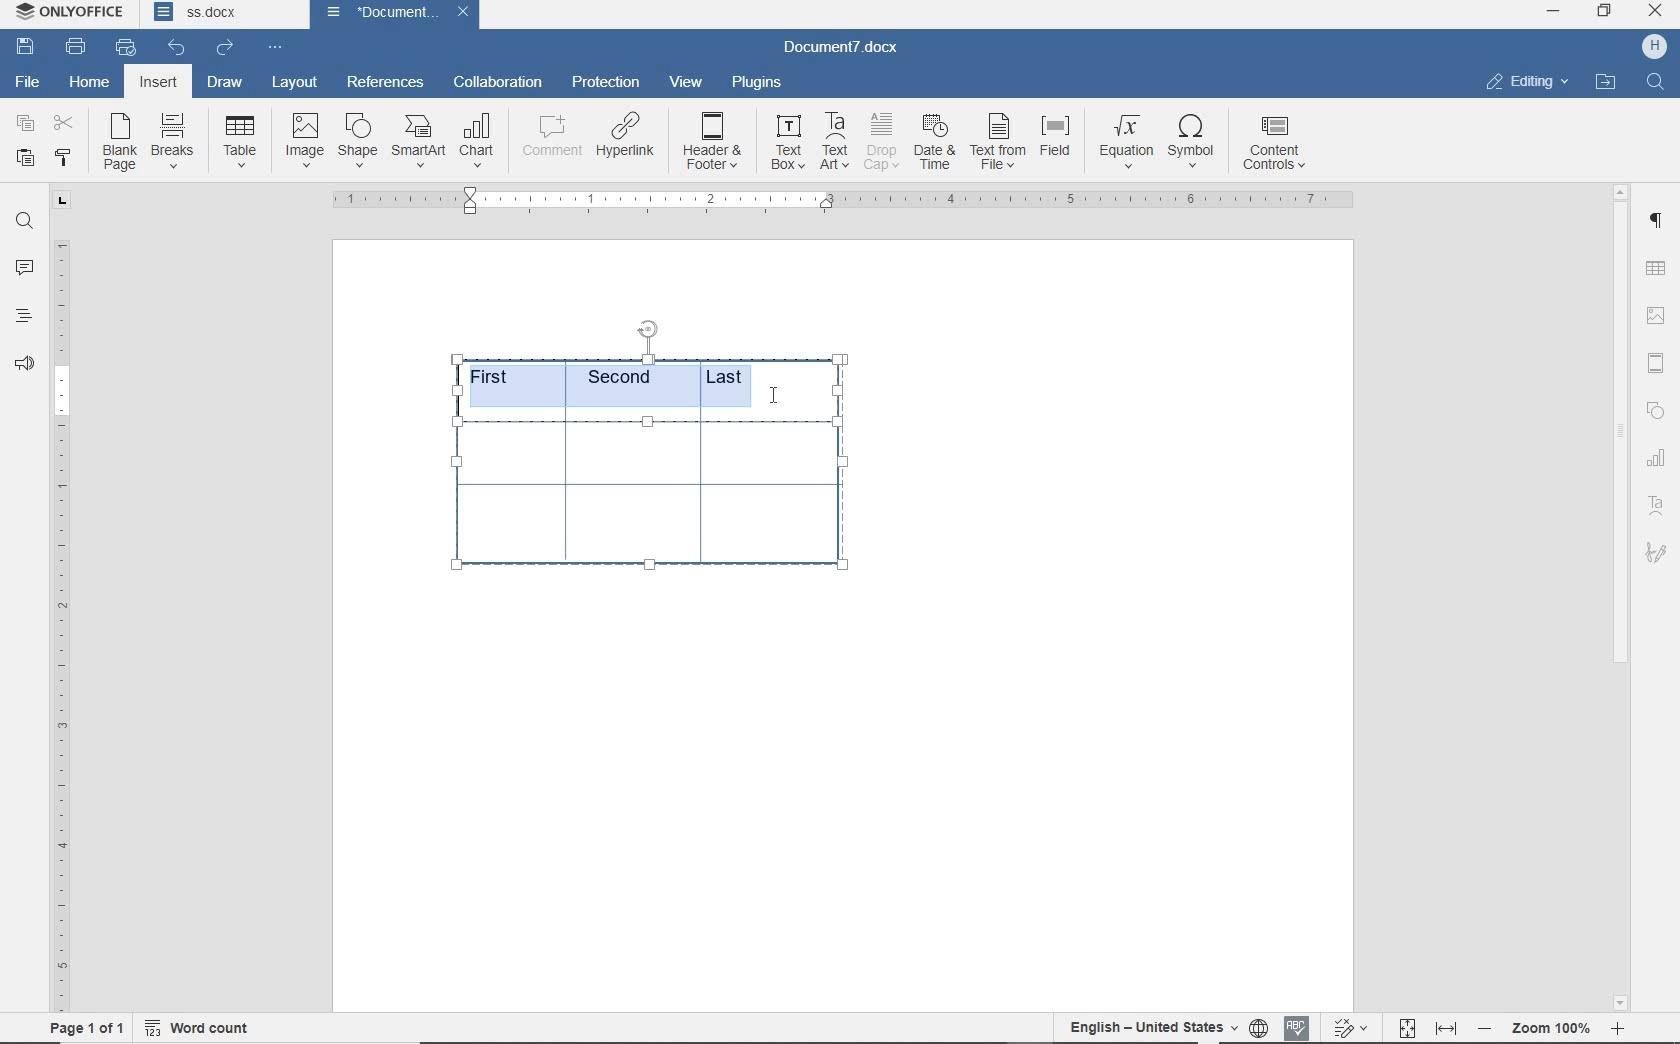 This screenshot has width=1680, height=1044. What do you see at coordinates (298, 82) in the screenshot?
I see `layout` at bounding box center [298, 82].